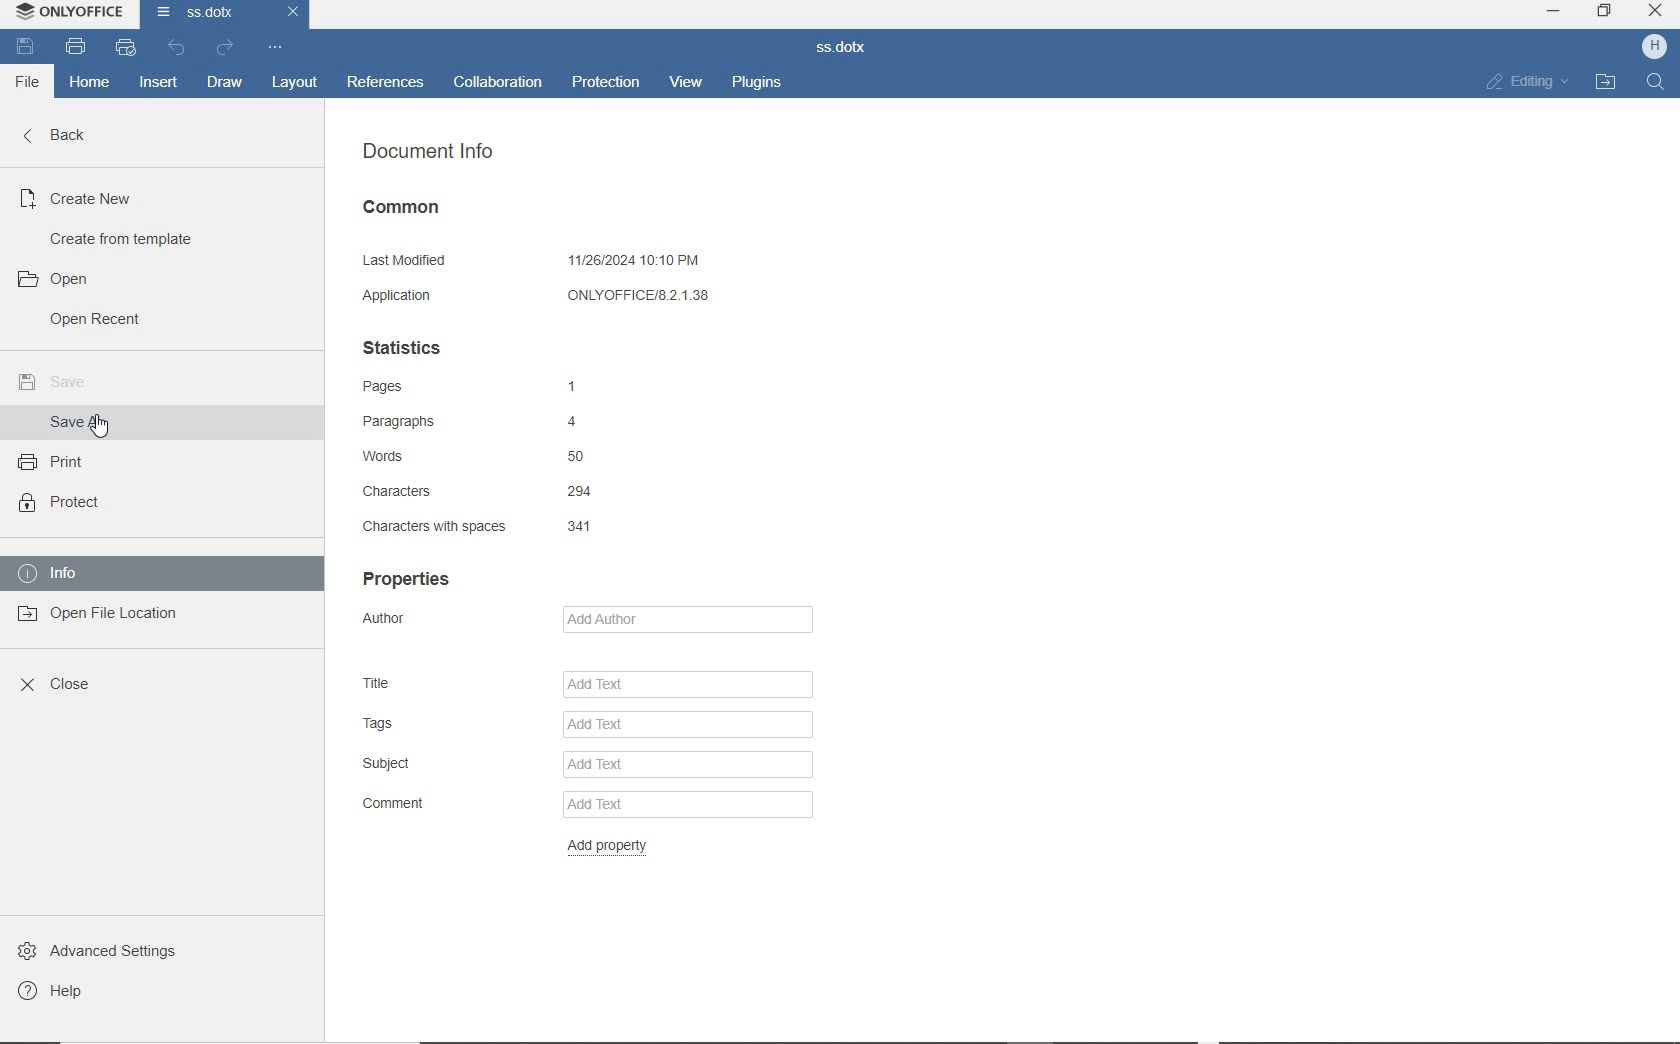 Image resolution: width=1680 pixels, height=1044 pixels. Describe the element at coordinates (61, 992) in the screenshot. I see `HELP` at that location.